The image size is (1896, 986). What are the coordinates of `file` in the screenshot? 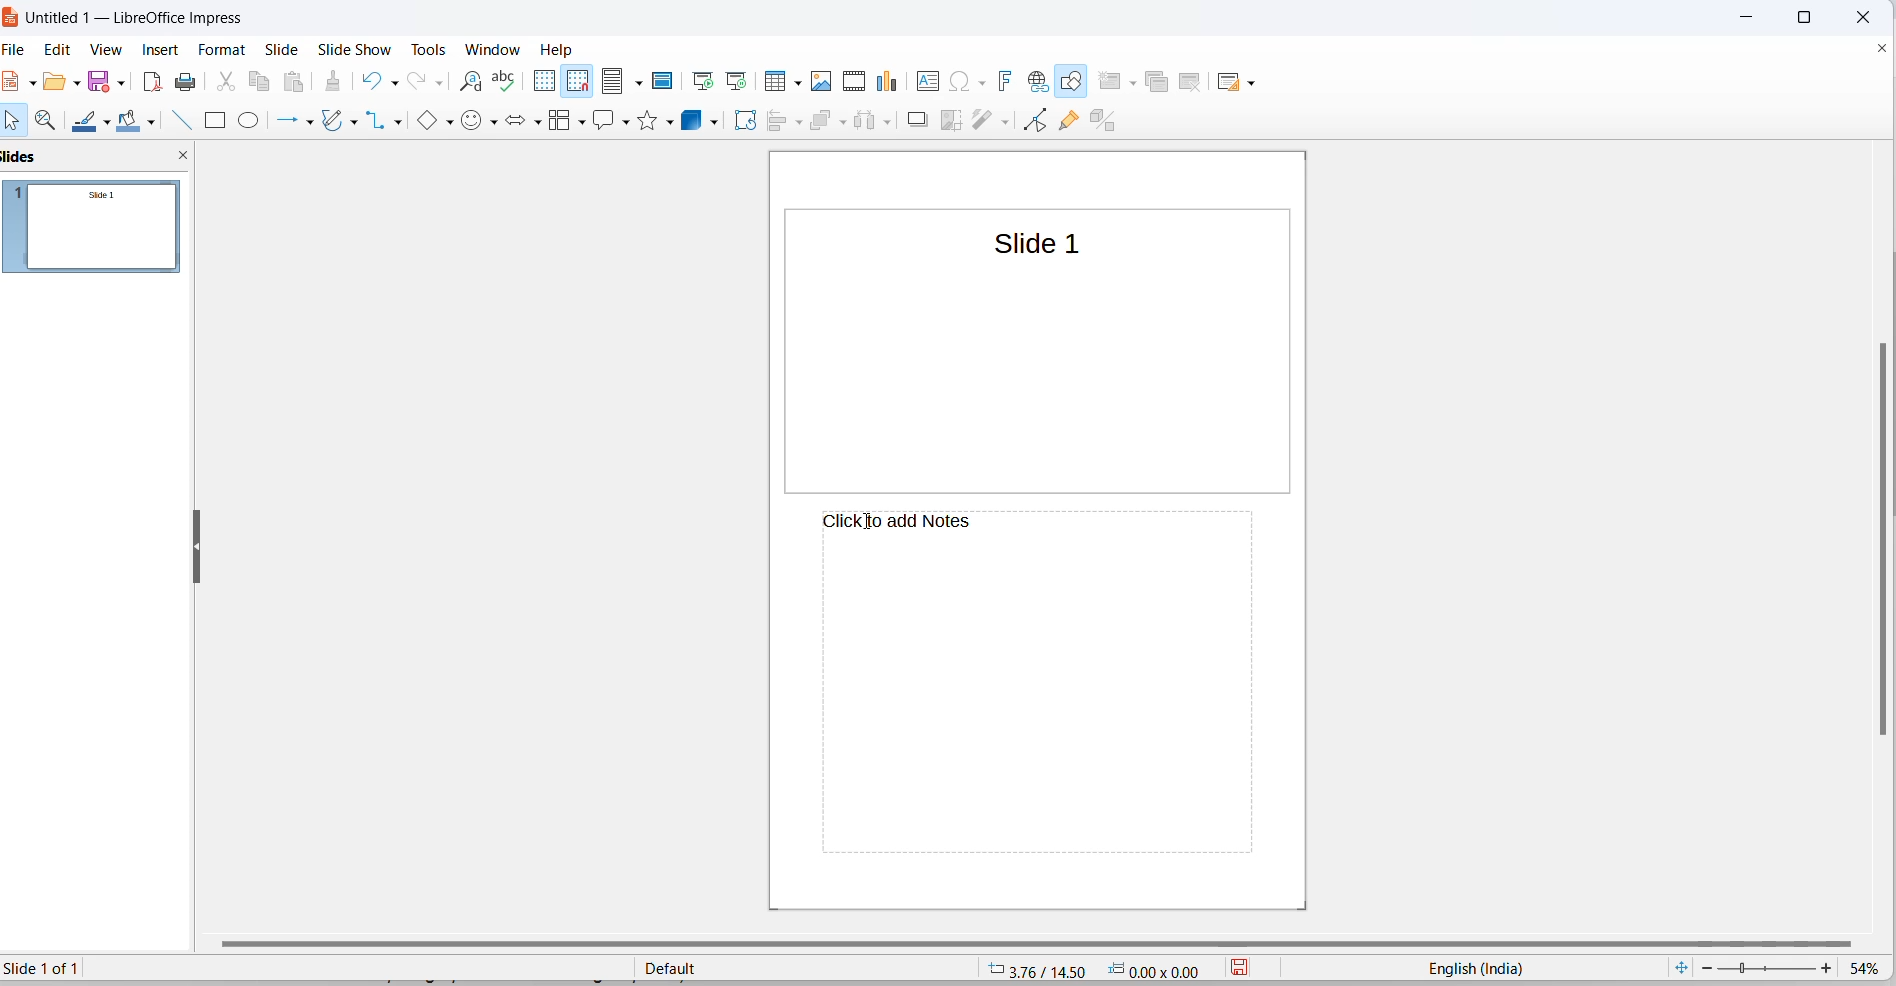 It's located at (20, 52).